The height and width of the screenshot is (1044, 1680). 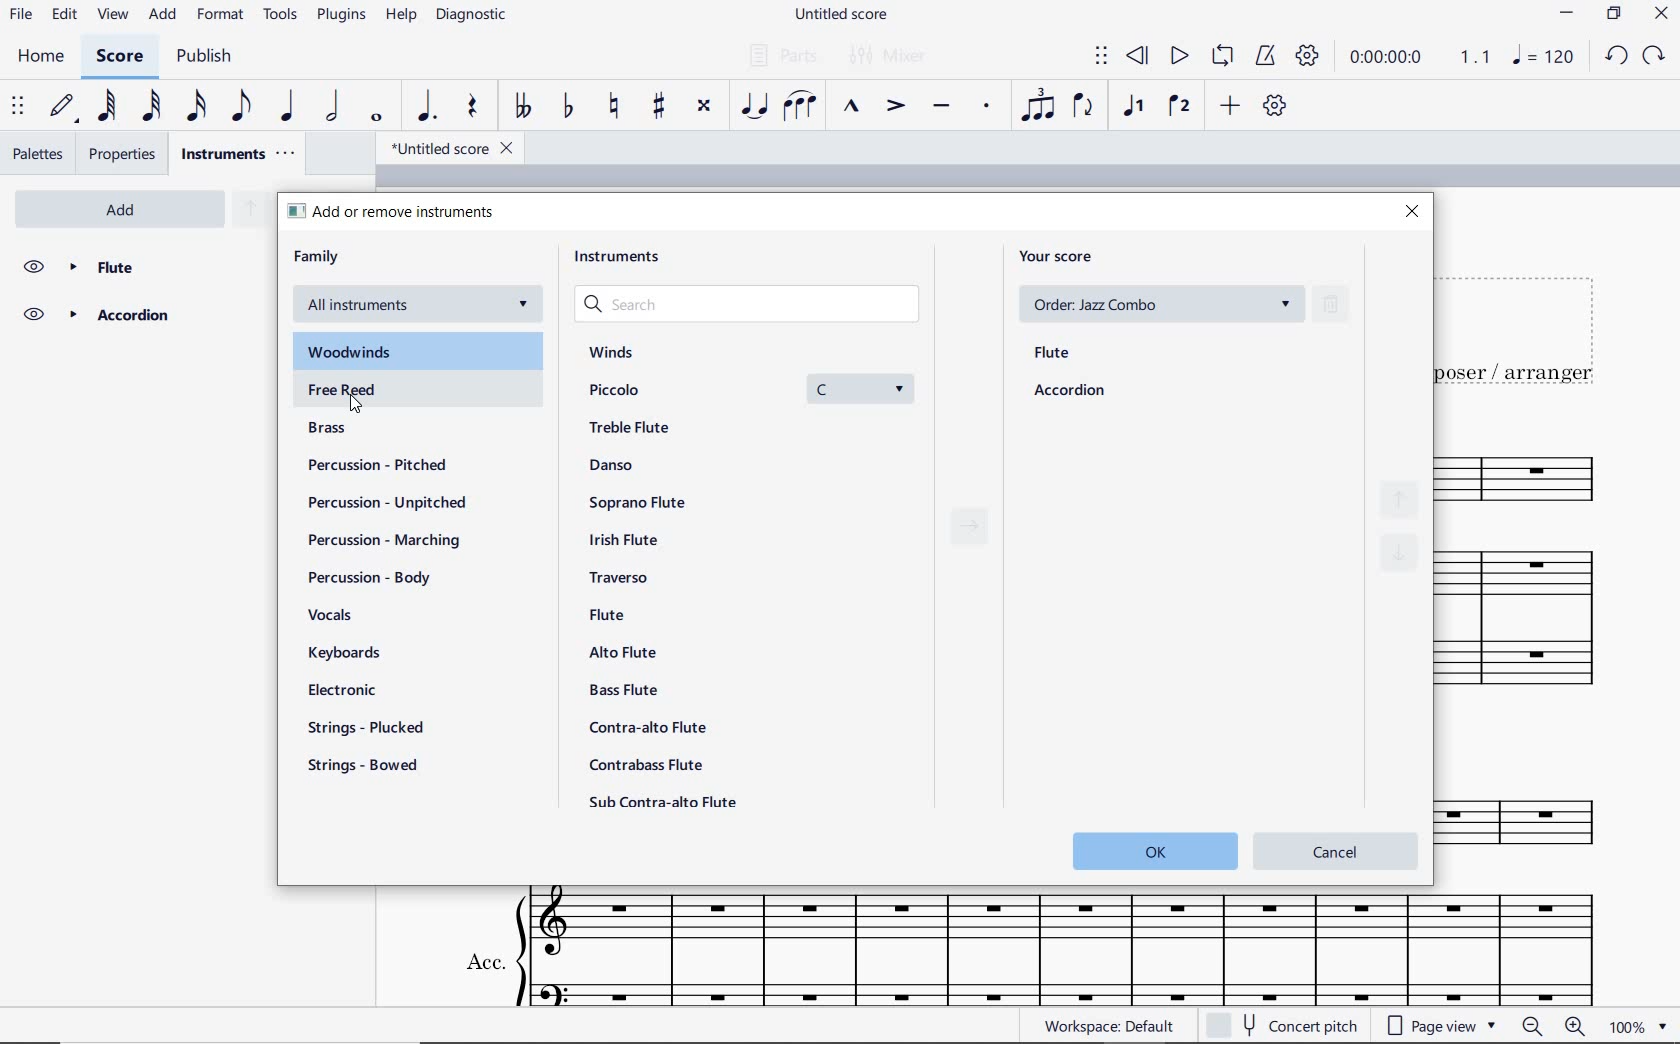 I want to click on rewind, so click(x=1141, y=57).